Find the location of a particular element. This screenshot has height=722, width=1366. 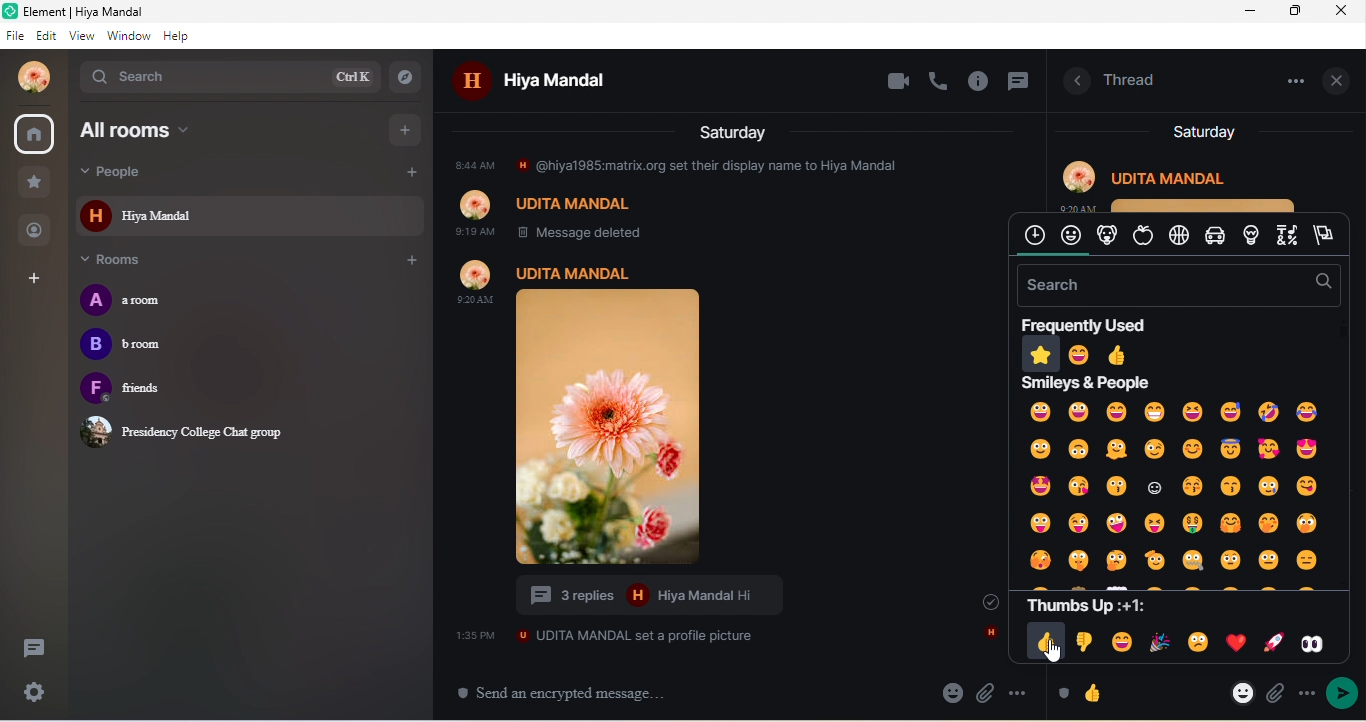

all rooms is located at coordinates (184, 130).